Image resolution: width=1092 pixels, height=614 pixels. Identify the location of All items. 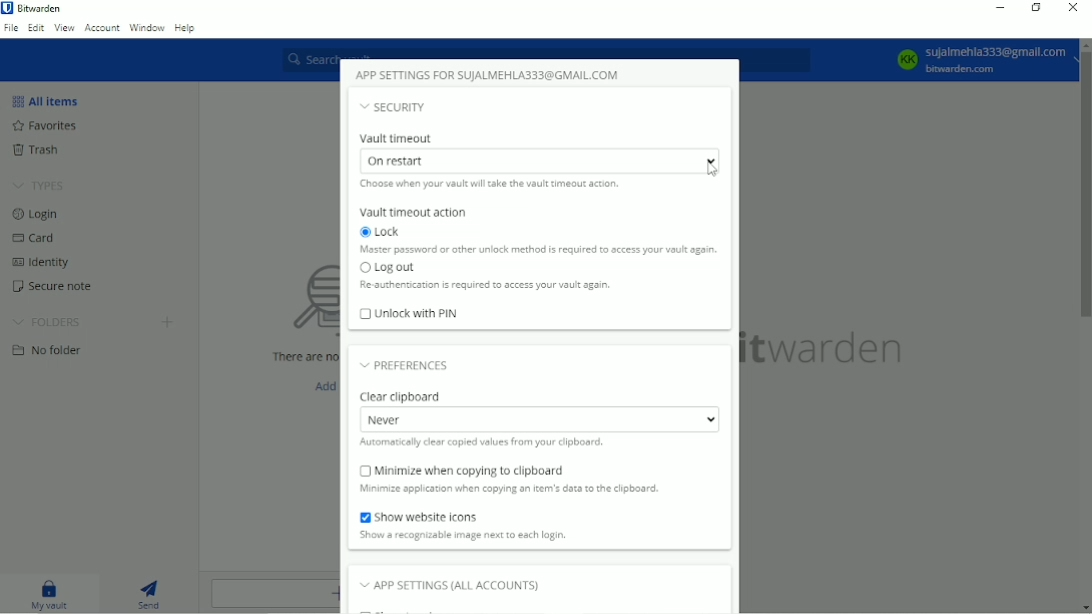
(47, 100).